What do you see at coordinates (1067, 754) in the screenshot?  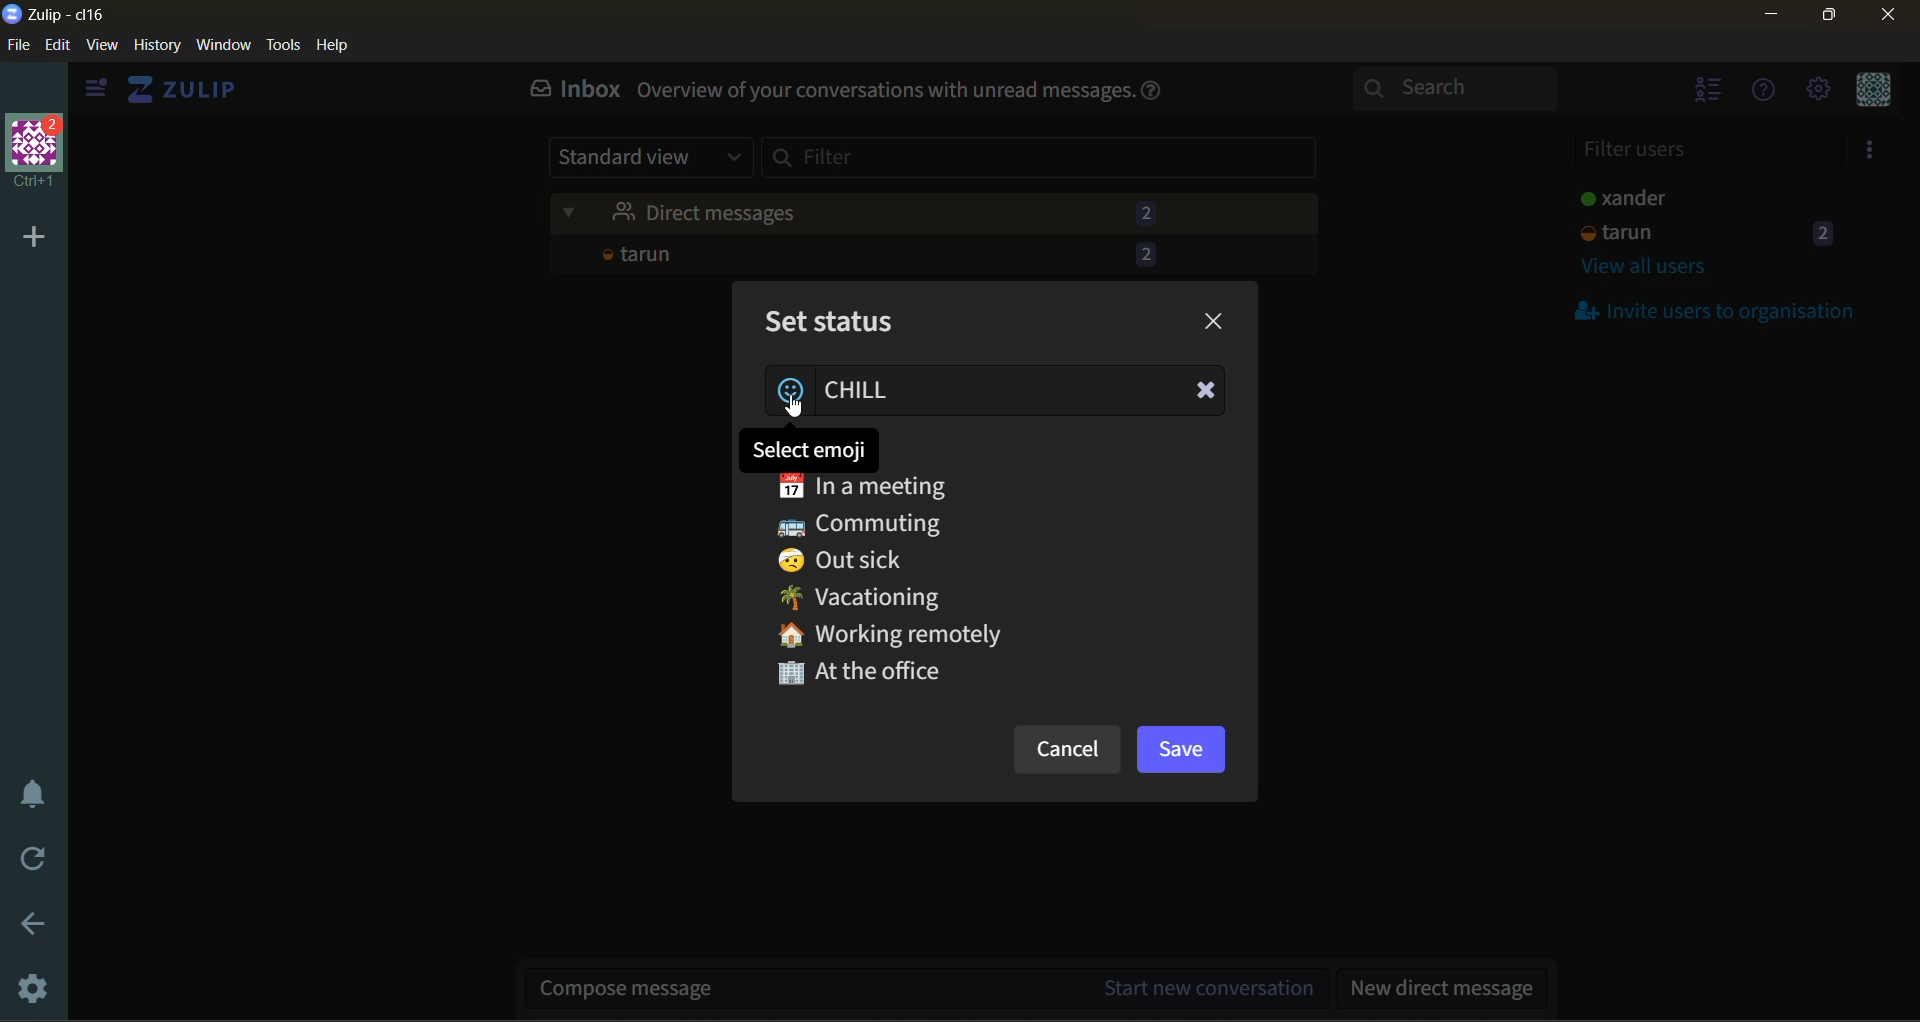 I see `cancel` at bounding box center [1067, 754].